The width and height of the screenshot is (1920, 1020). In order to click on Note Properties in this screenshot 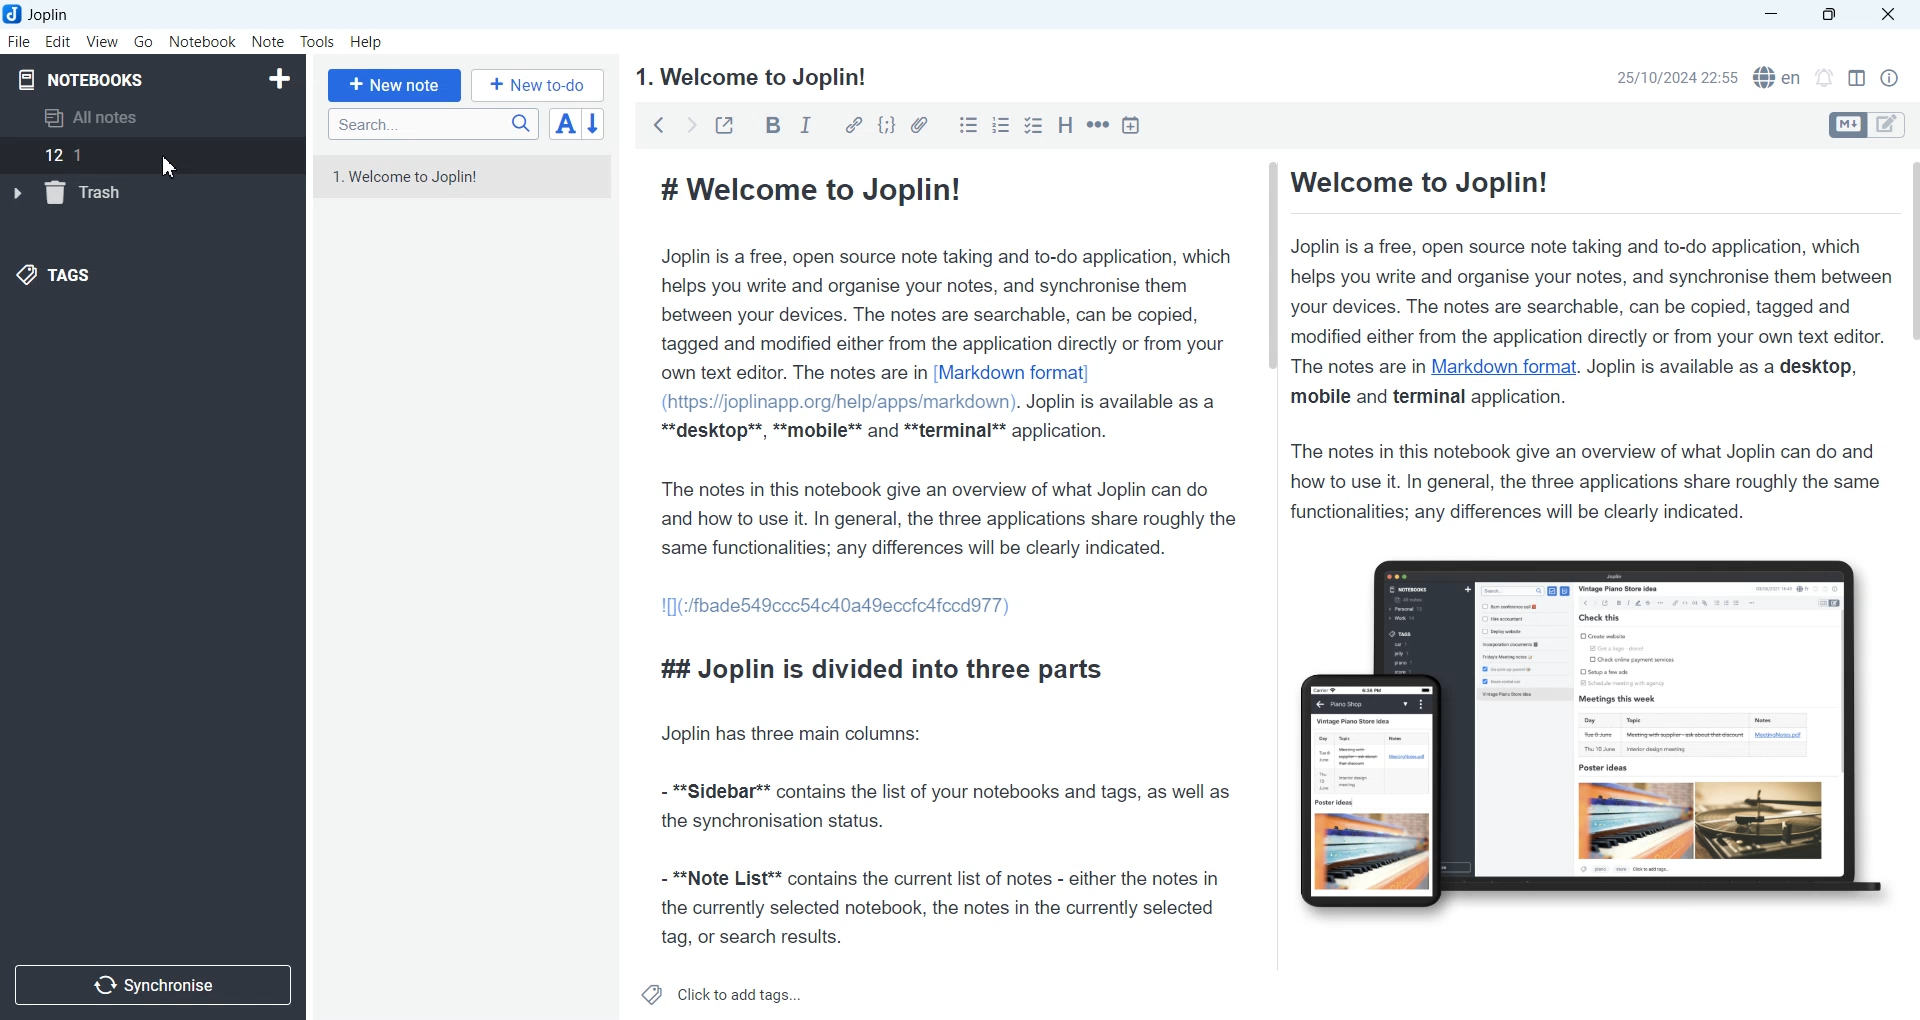, I will do `click(1889, 78)`.